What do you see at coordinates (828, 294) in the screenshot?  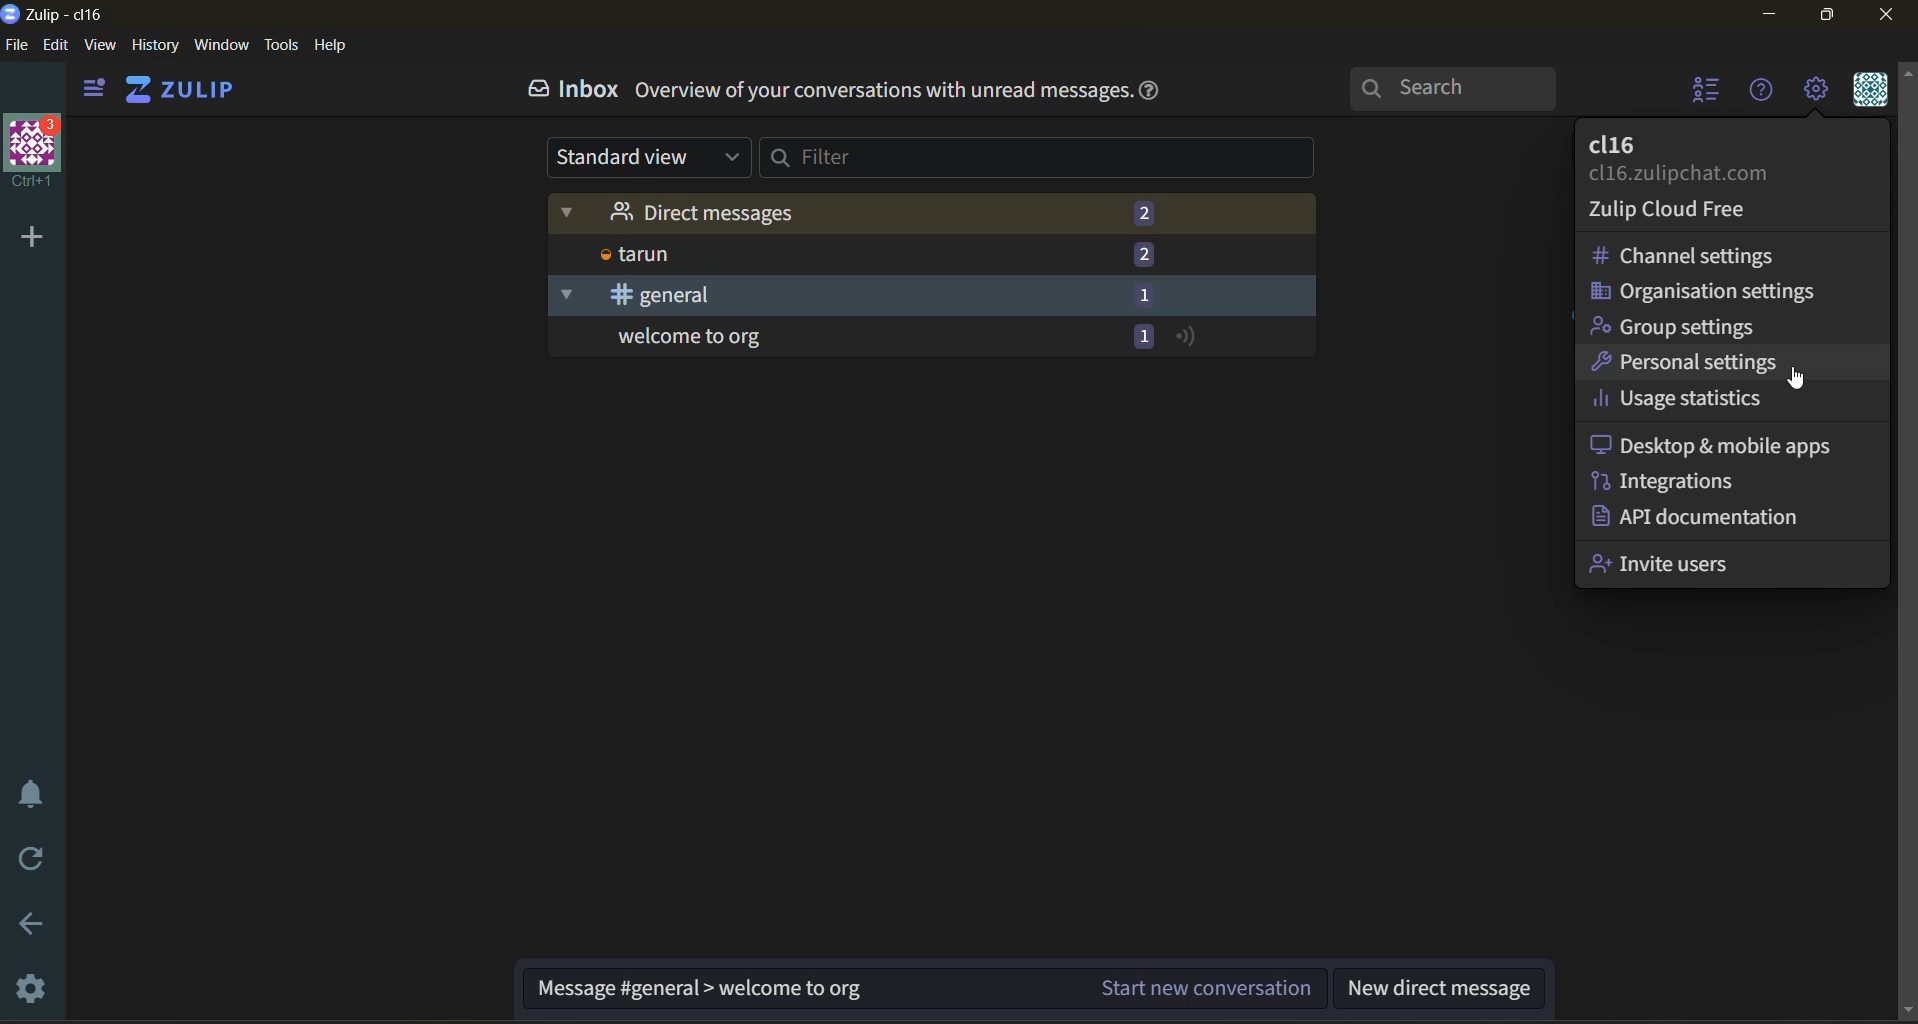 I see `general` at bounding box center [828, 294].